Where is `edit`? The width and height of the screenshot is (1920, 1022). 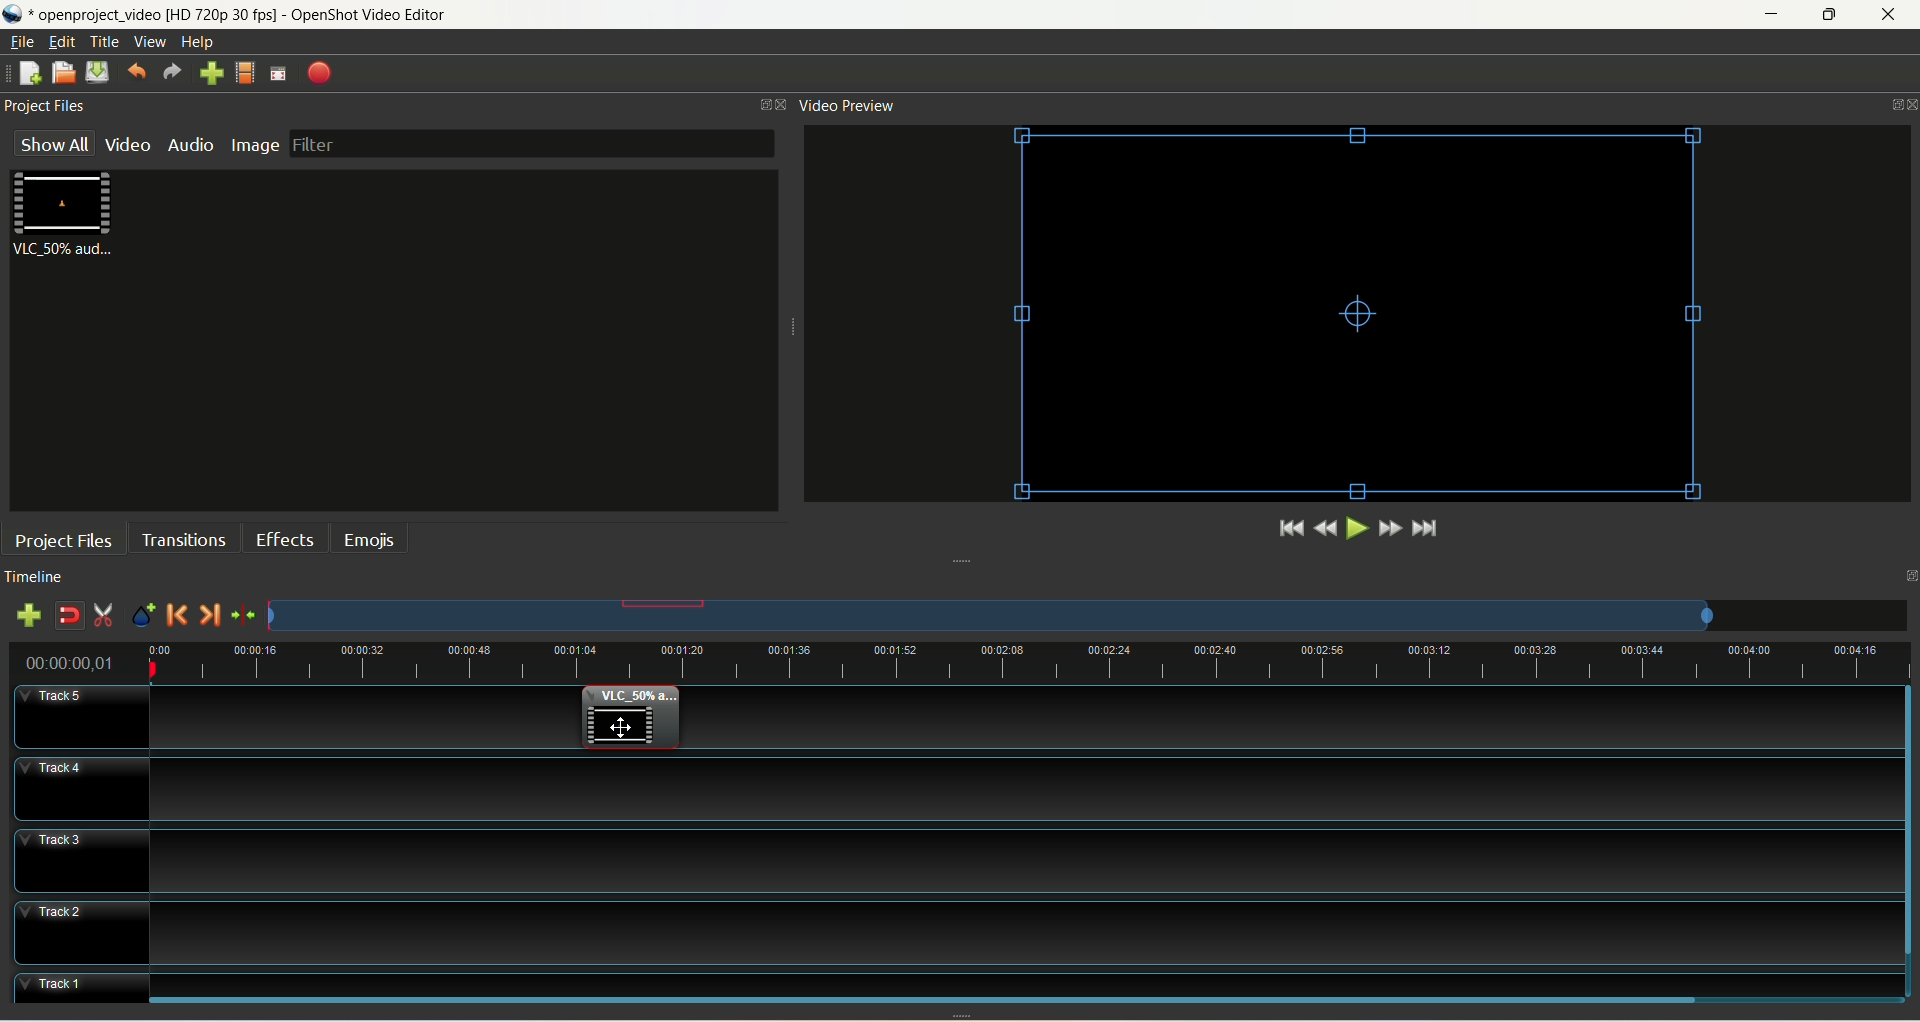
edit is located at coordinates (63, 41).